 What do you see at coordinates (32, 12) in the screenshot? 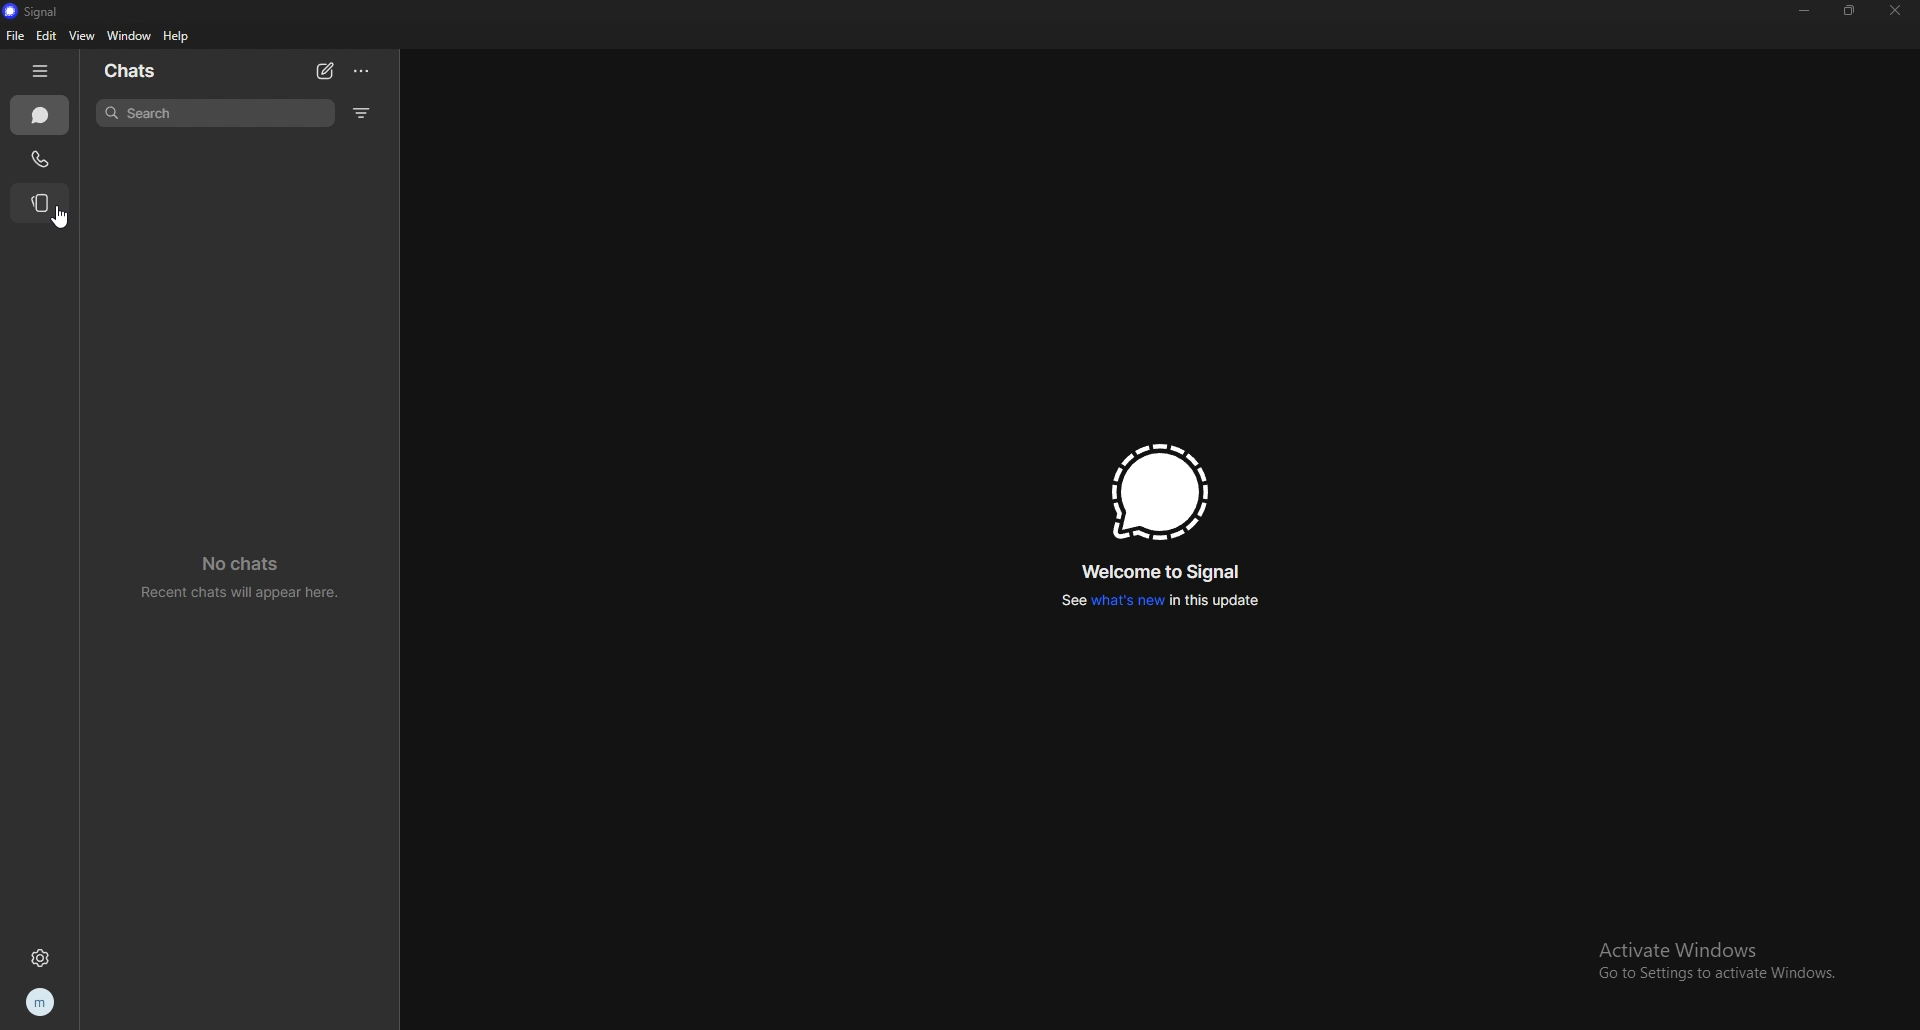
I see `signal` at bounding box center [32, 12].